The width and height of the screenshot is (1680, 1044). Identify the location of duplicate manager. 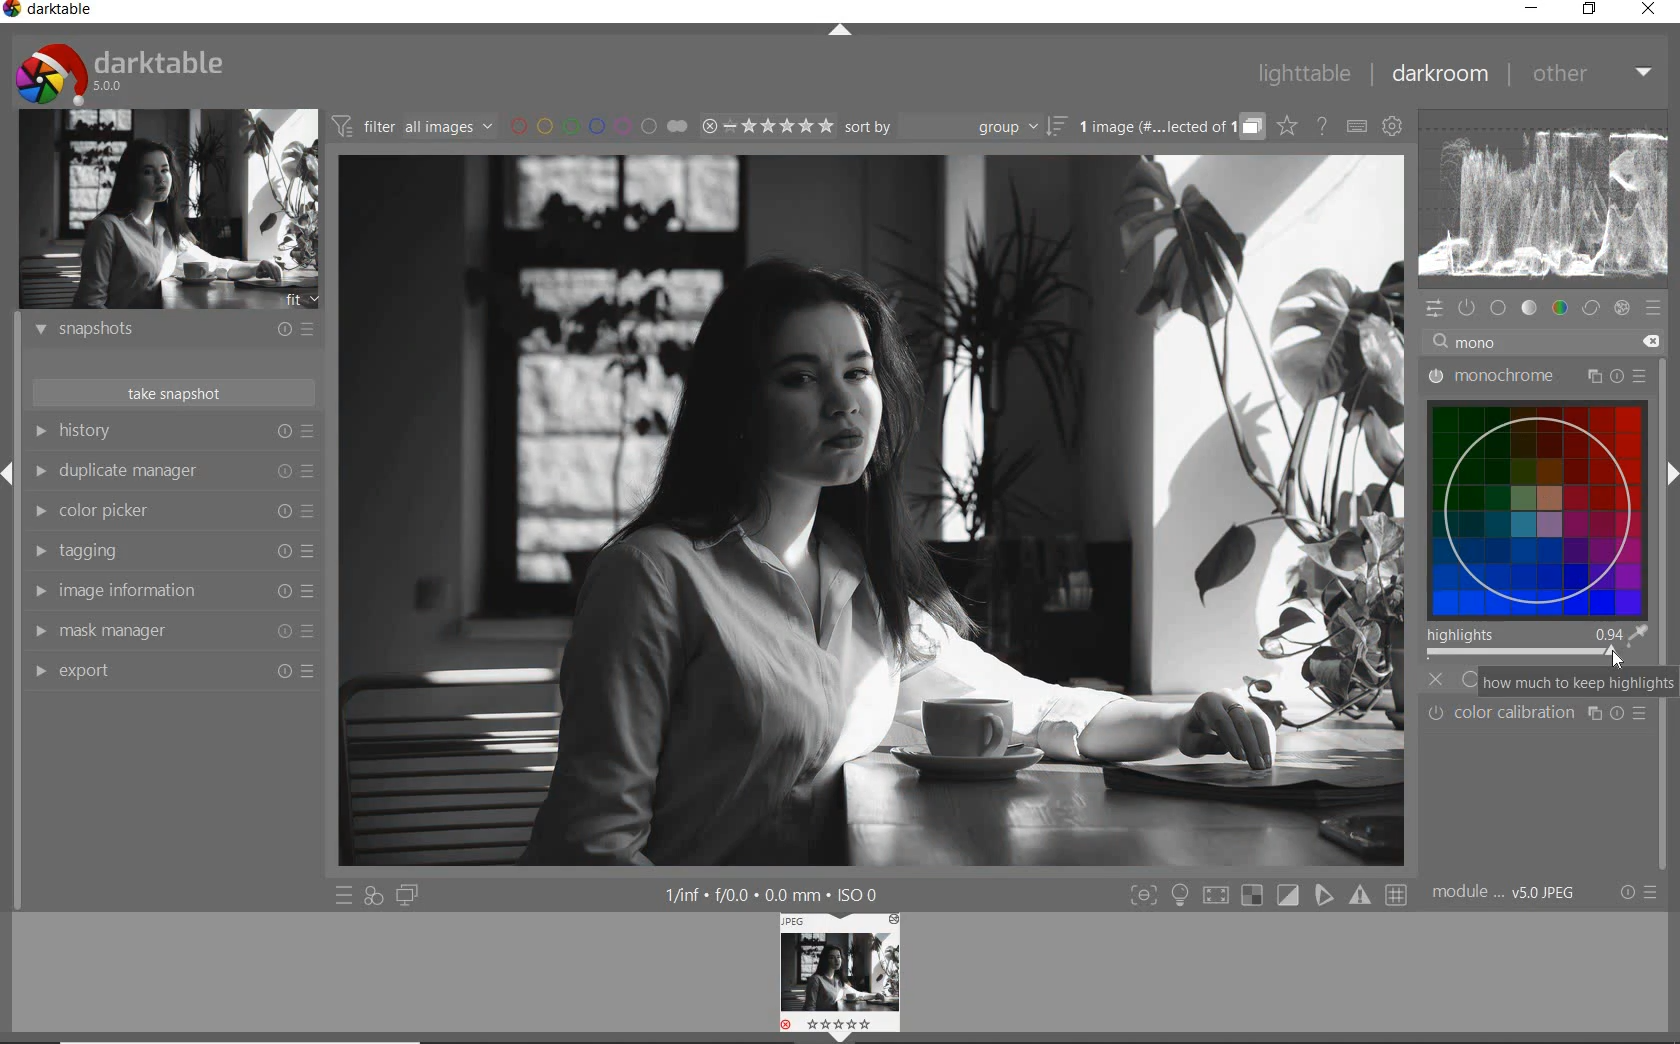
(173, 473).